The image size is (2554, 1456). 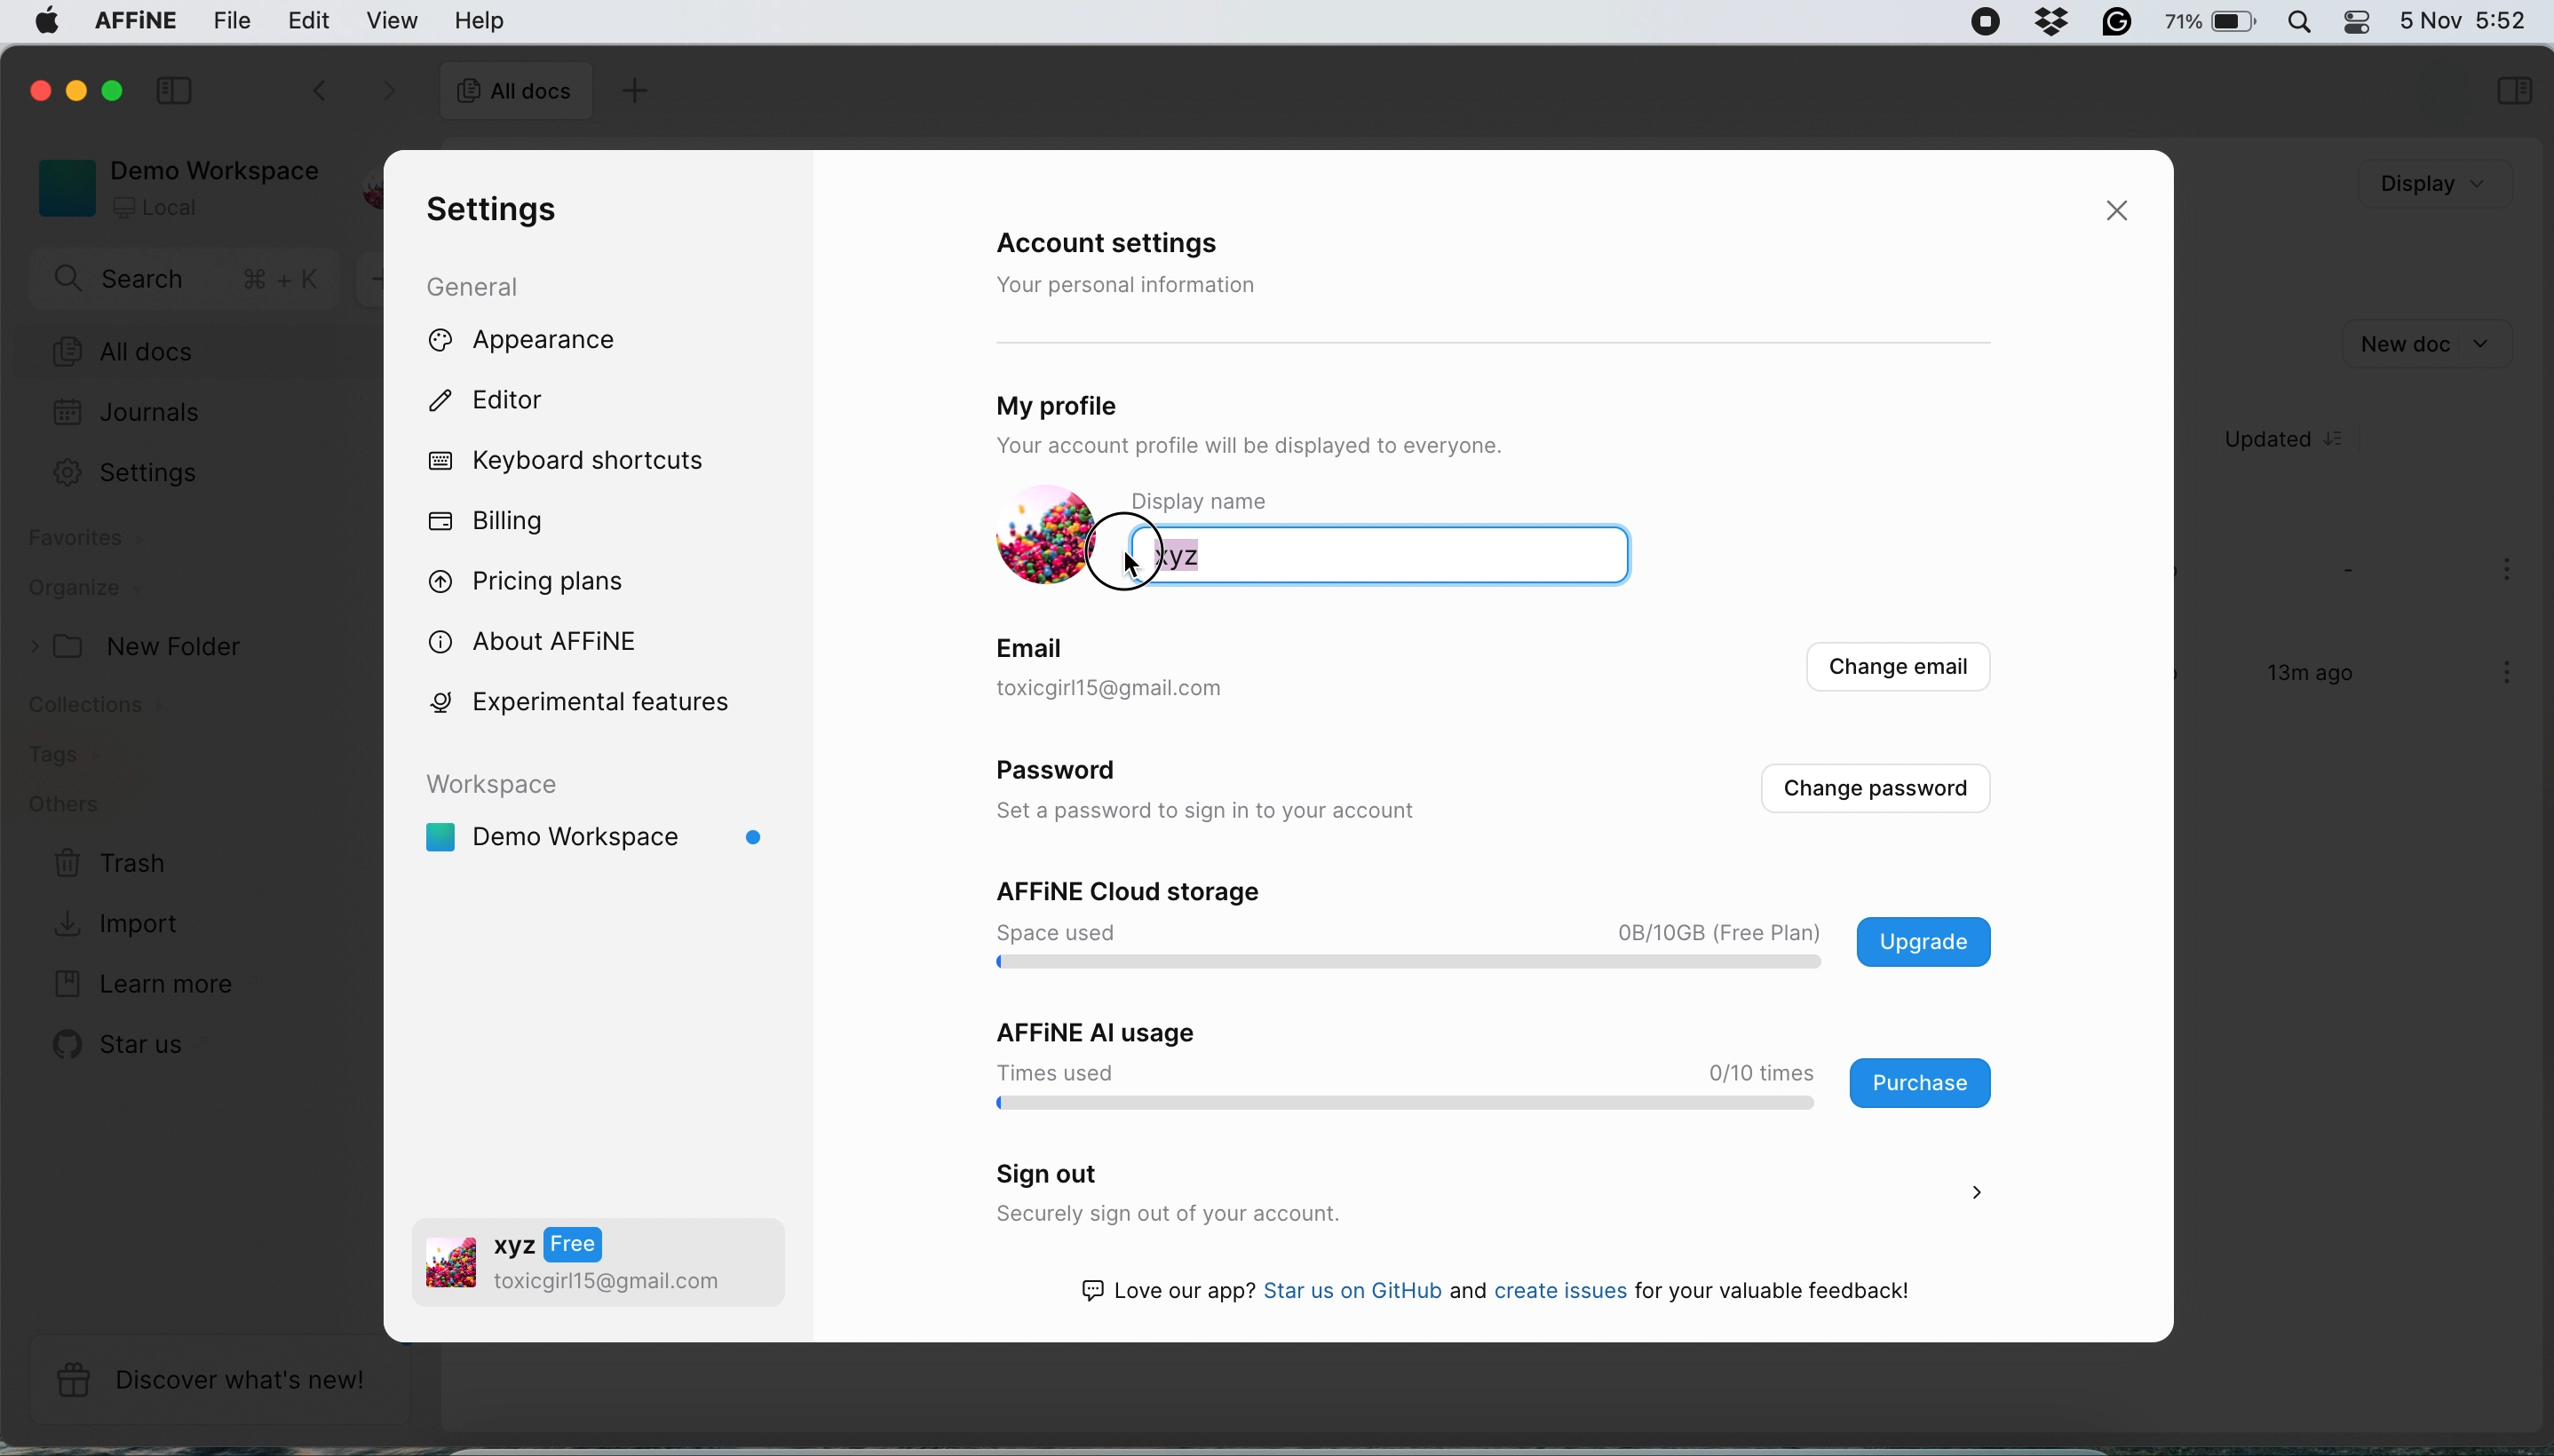 What do you see at coordinates (507, 404) in the screenshot?
I see `editor` at bounding box center [507, 404].